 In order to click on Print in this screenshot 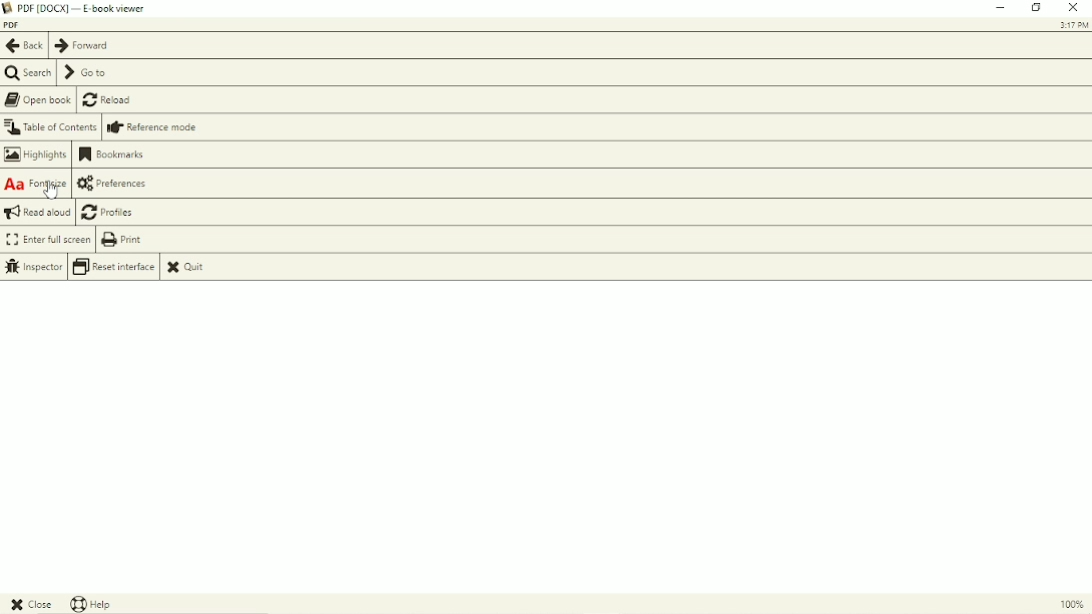, I will do `click(129, 240)`.